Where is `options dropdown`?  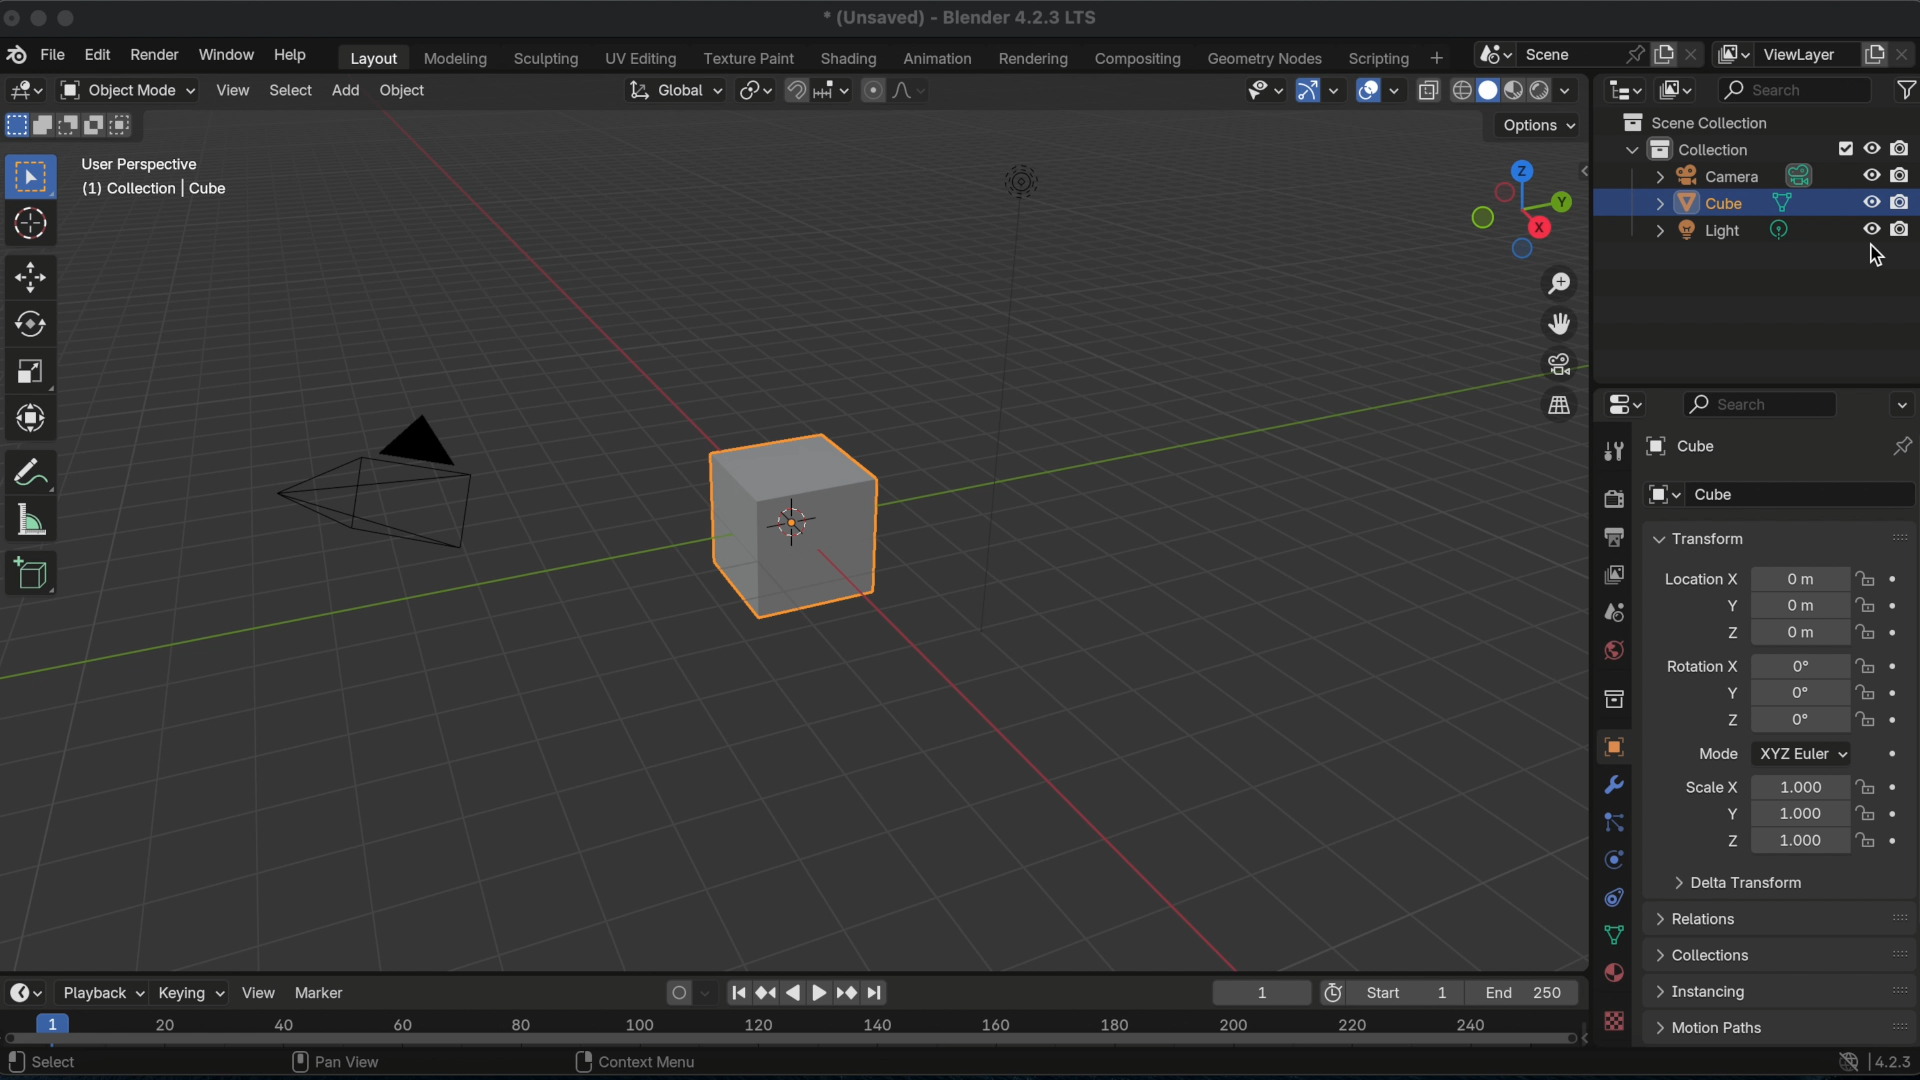 options dropdown is located at coordinates (1532, 127).